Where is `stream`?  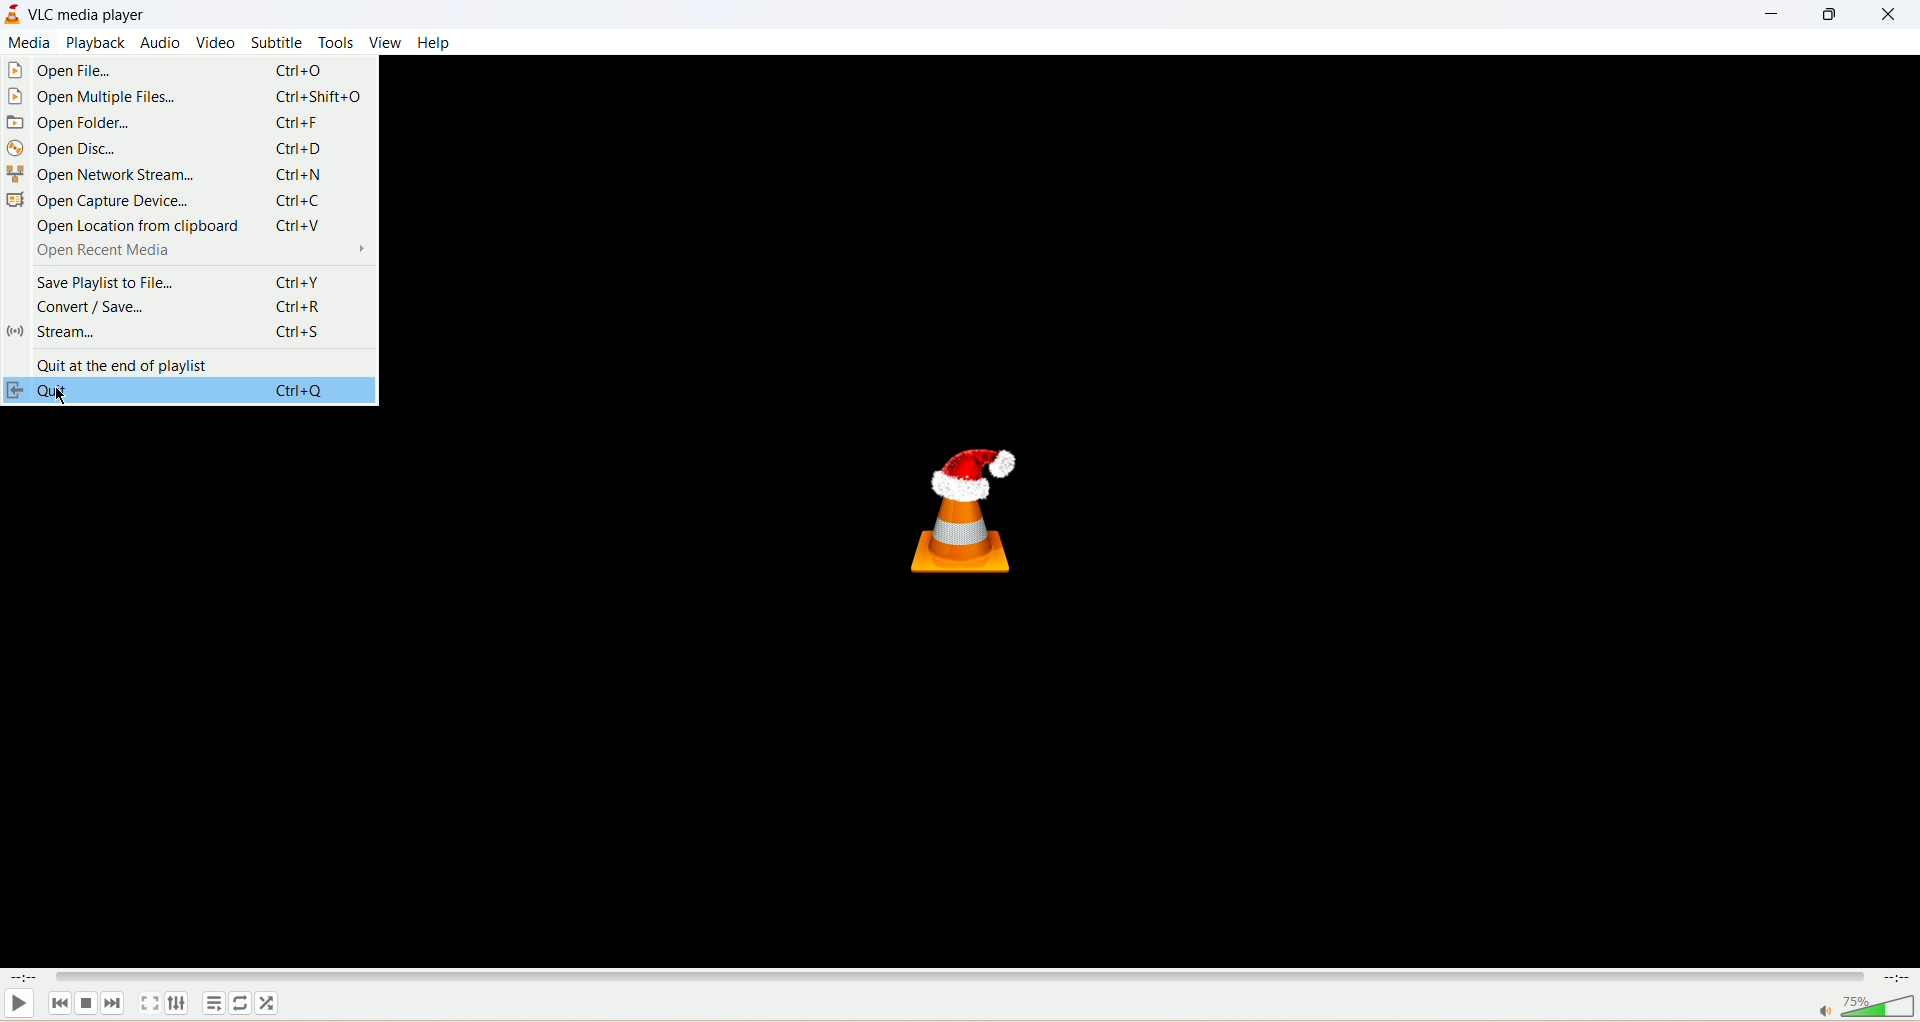
stream is located at coordinates (187, 334).